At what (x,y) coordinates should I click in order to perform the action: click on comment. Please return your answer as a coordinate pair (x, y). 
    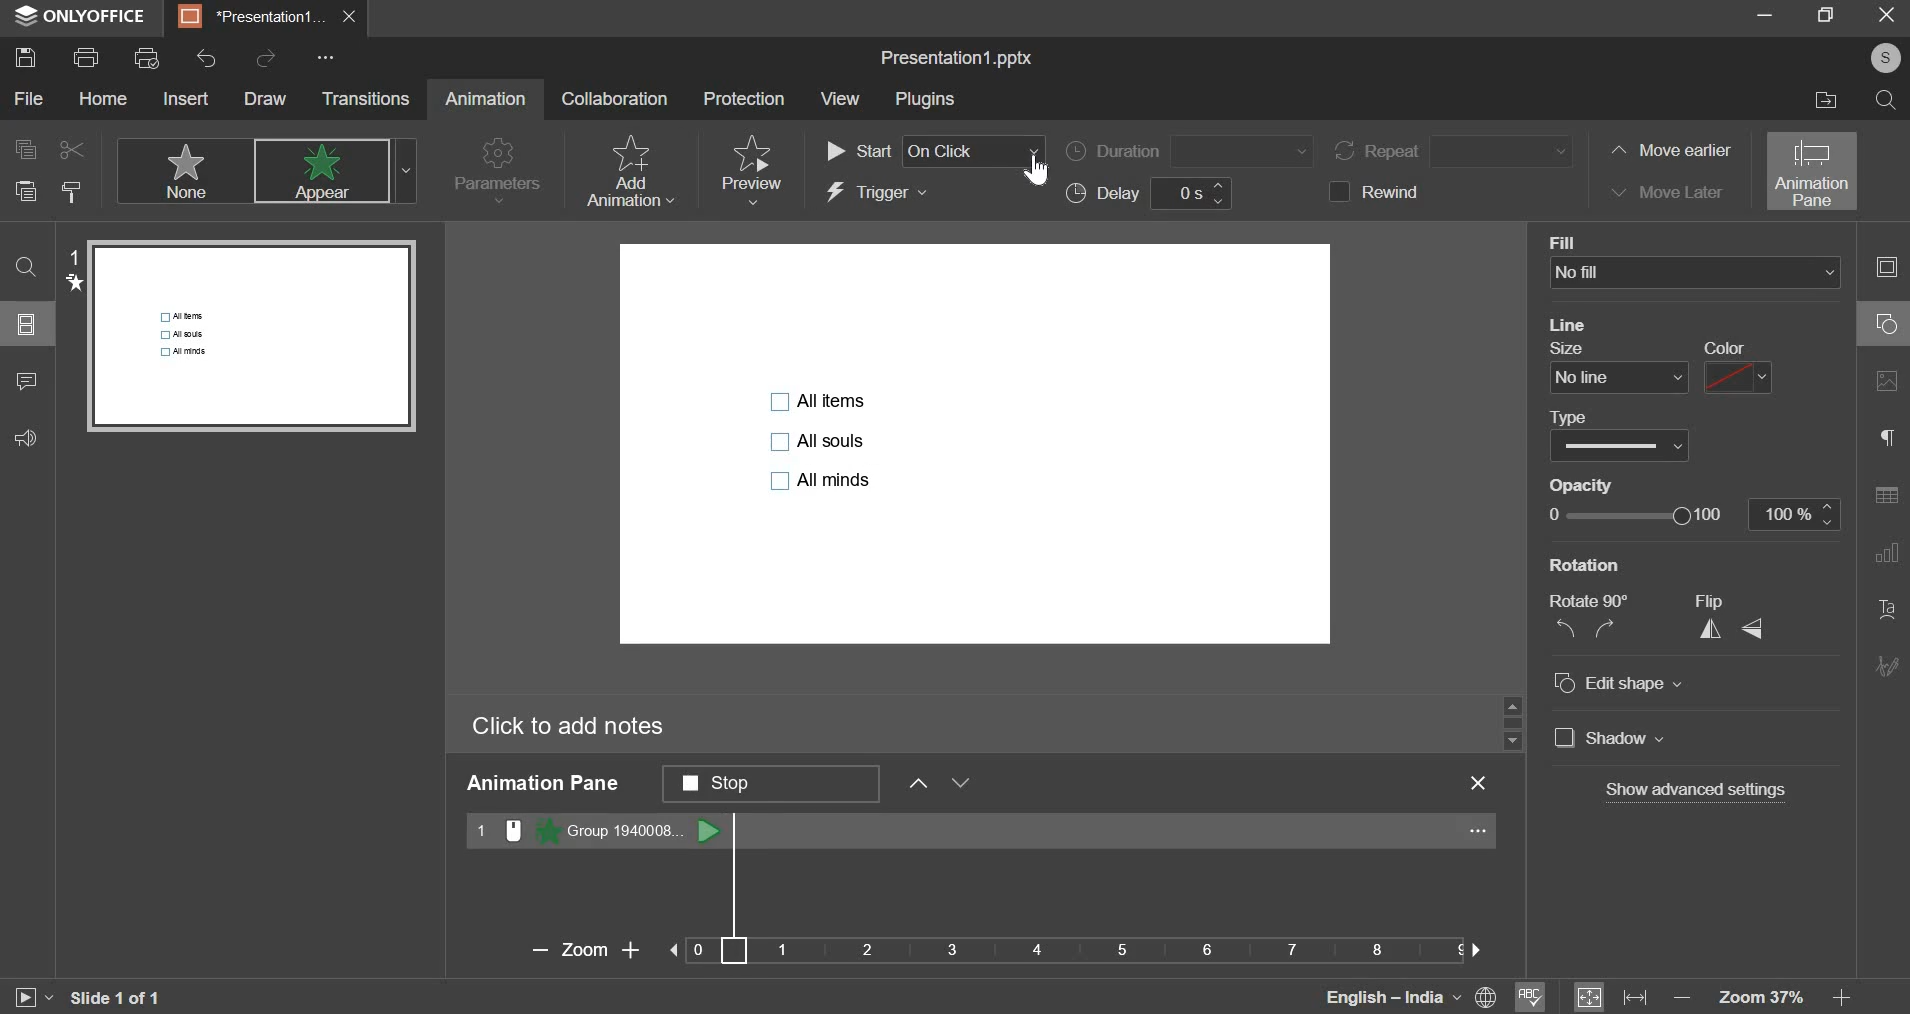
    Looking at the image, I should click on (25, 384).